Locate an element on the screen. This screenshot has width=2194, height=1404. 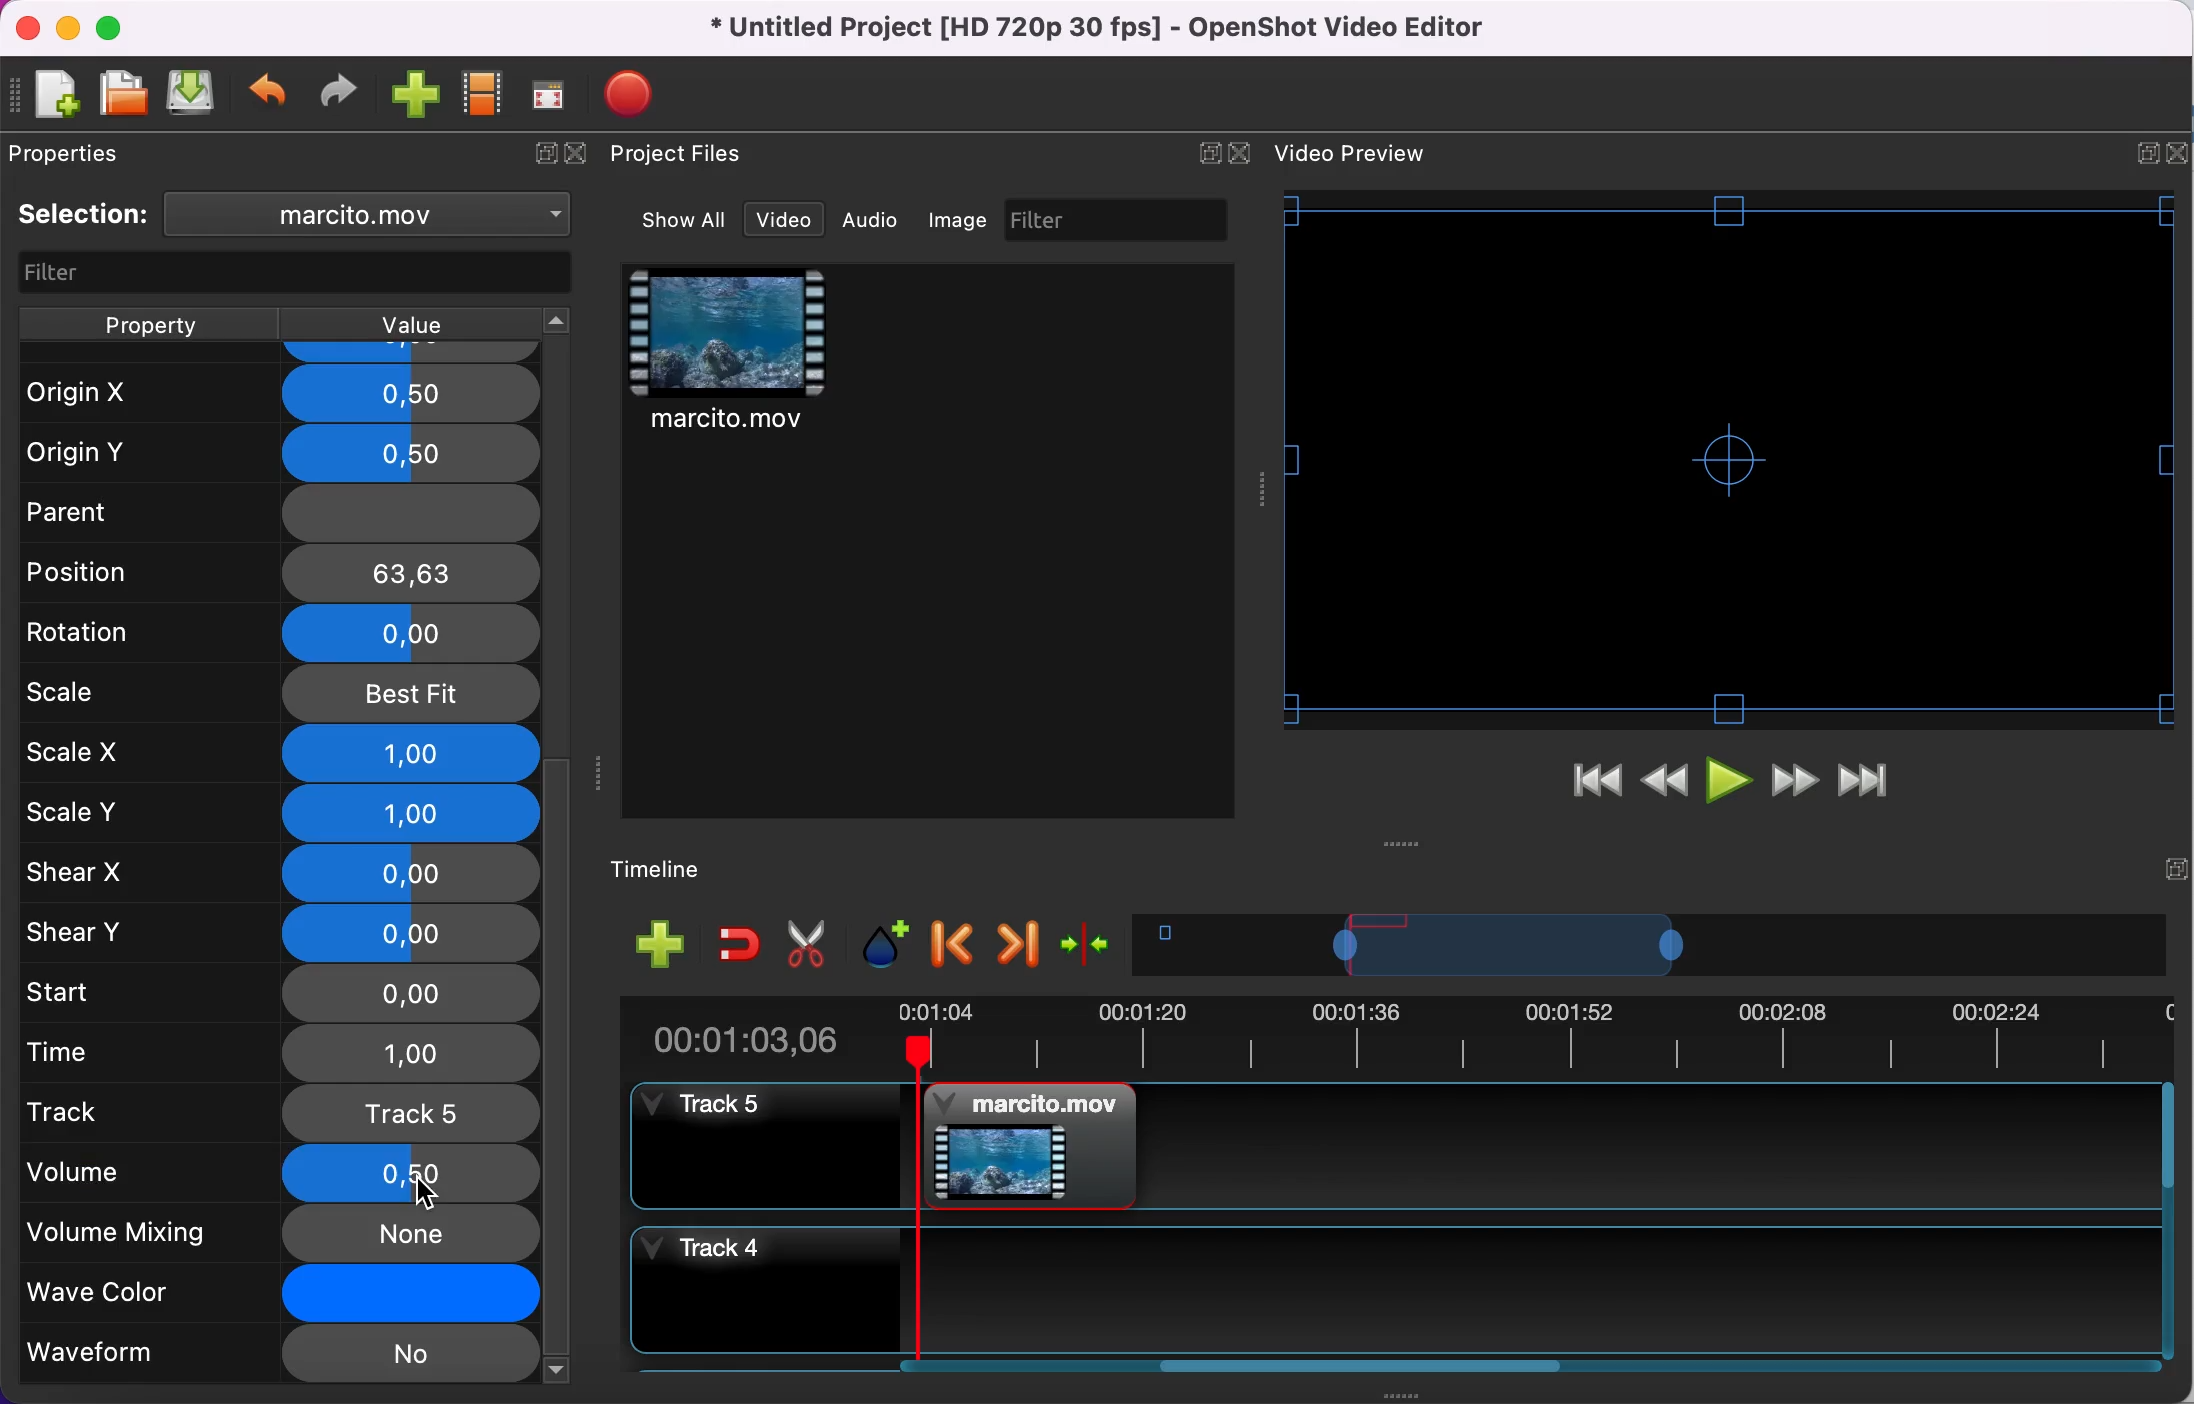
export file is located at coordinates (639, 94).